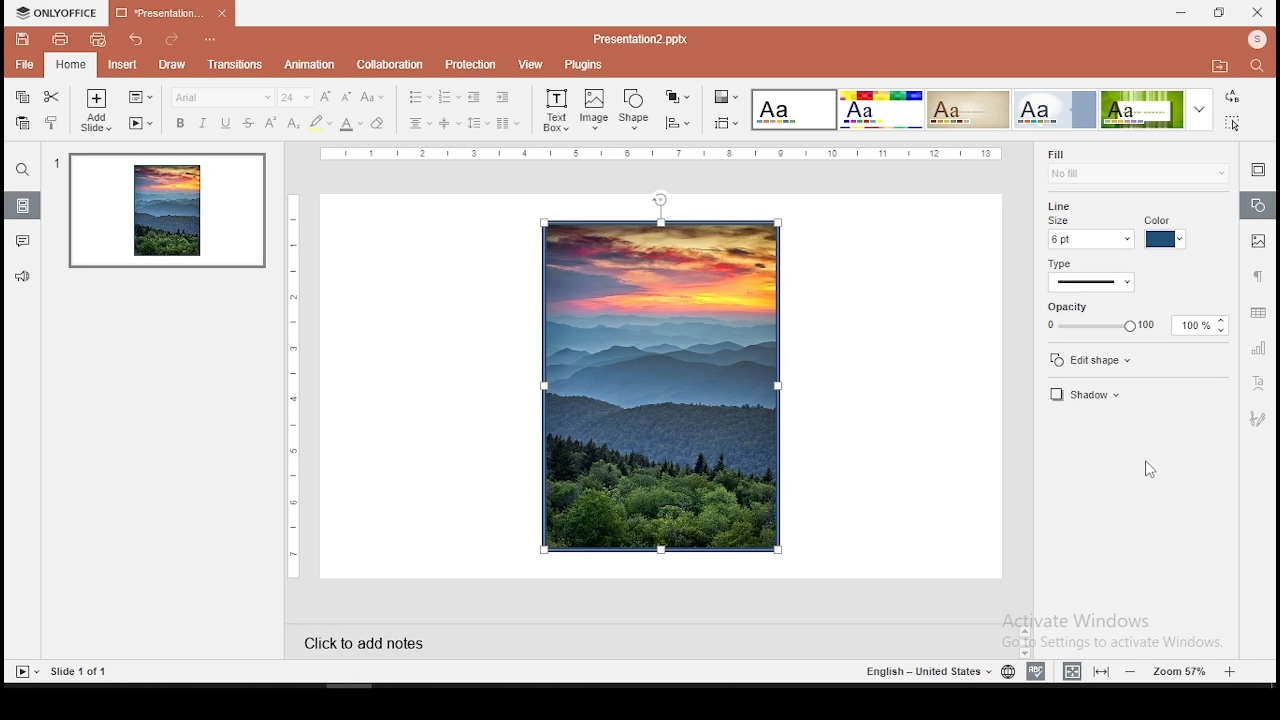 Image resolution: width=1280 pixels, height=720 pixels. What do you see at coordinates (178, 123) in the screenshot?
I see `bold` at bounding box center [178, 123].